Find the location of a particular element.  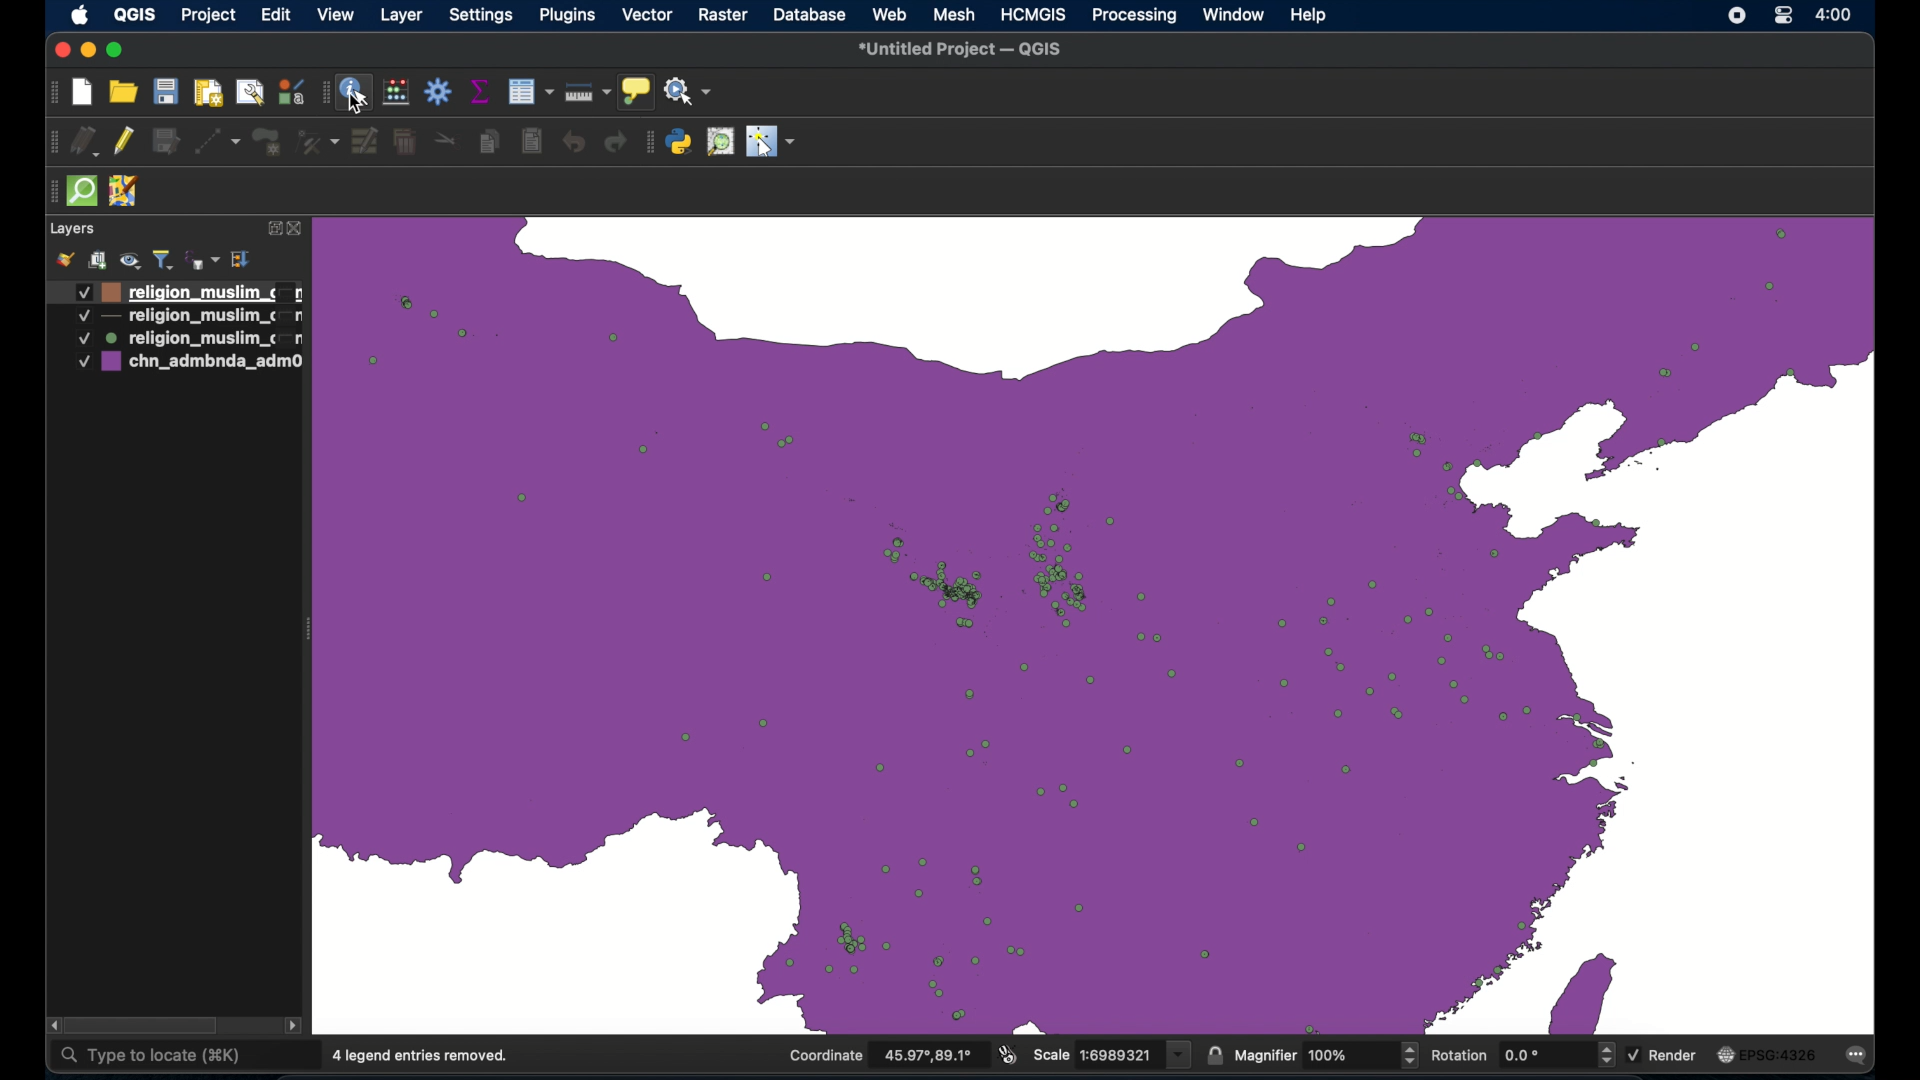

window is located at coordinates (1231, 15).